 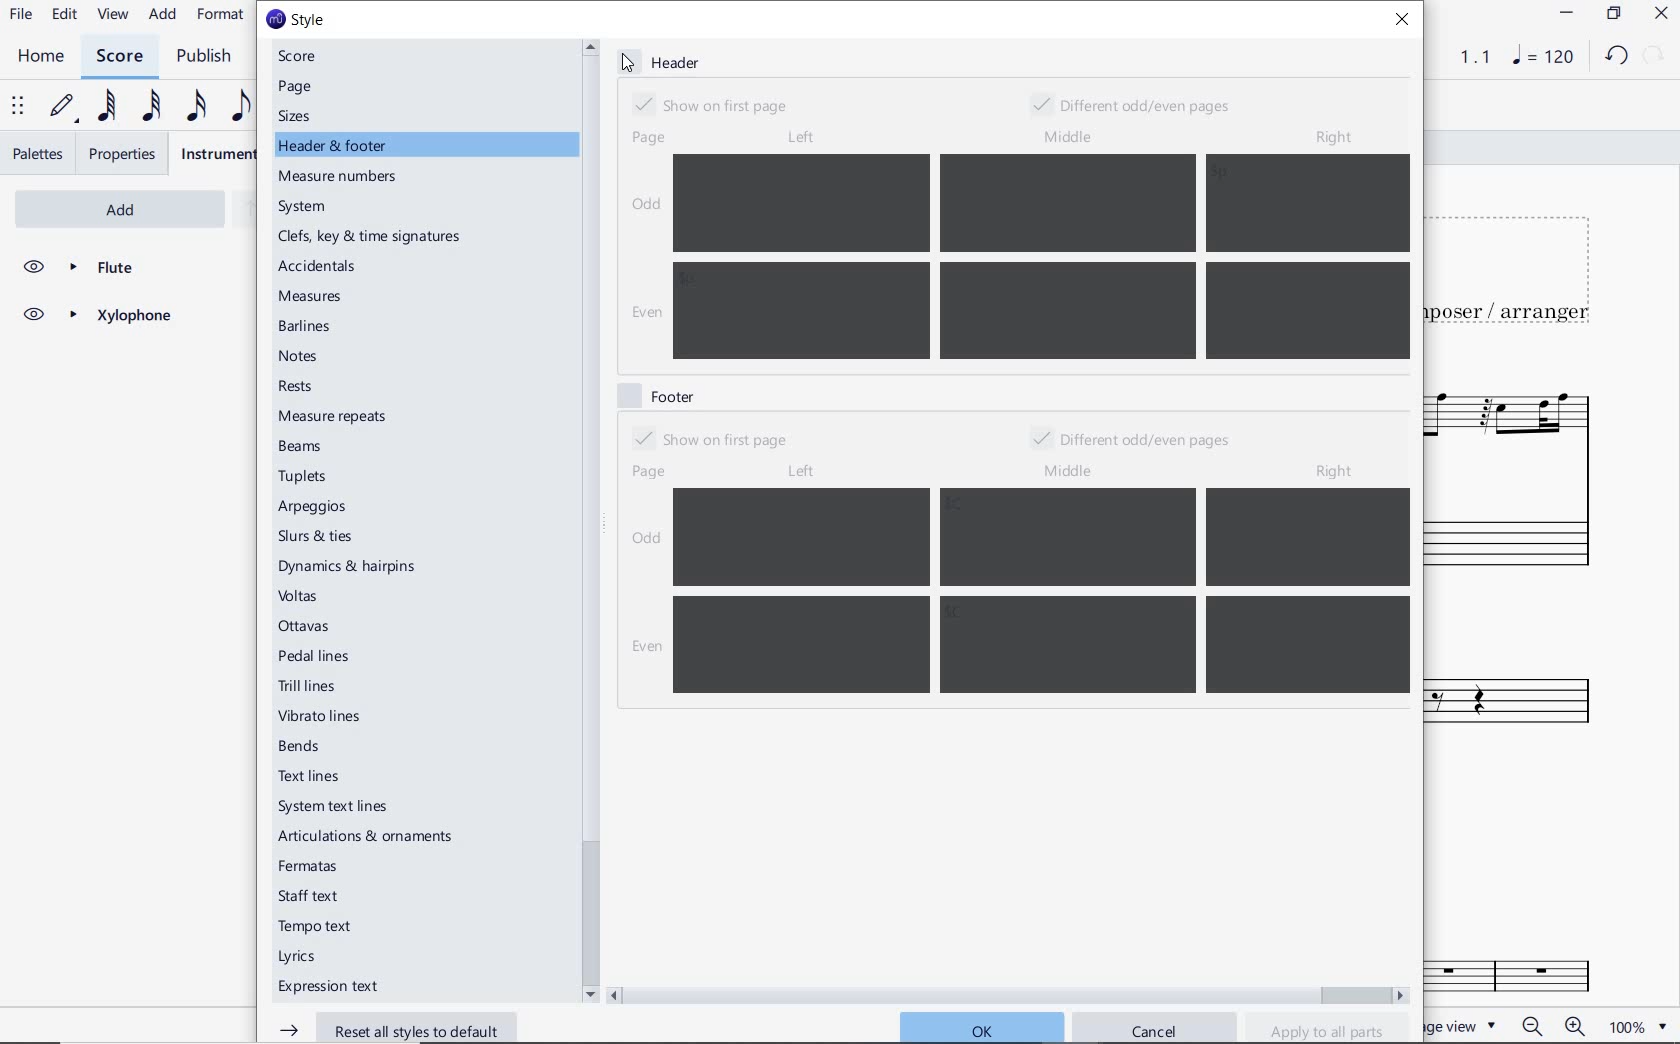 I want to click on staff text, so click(x=310, y=896).